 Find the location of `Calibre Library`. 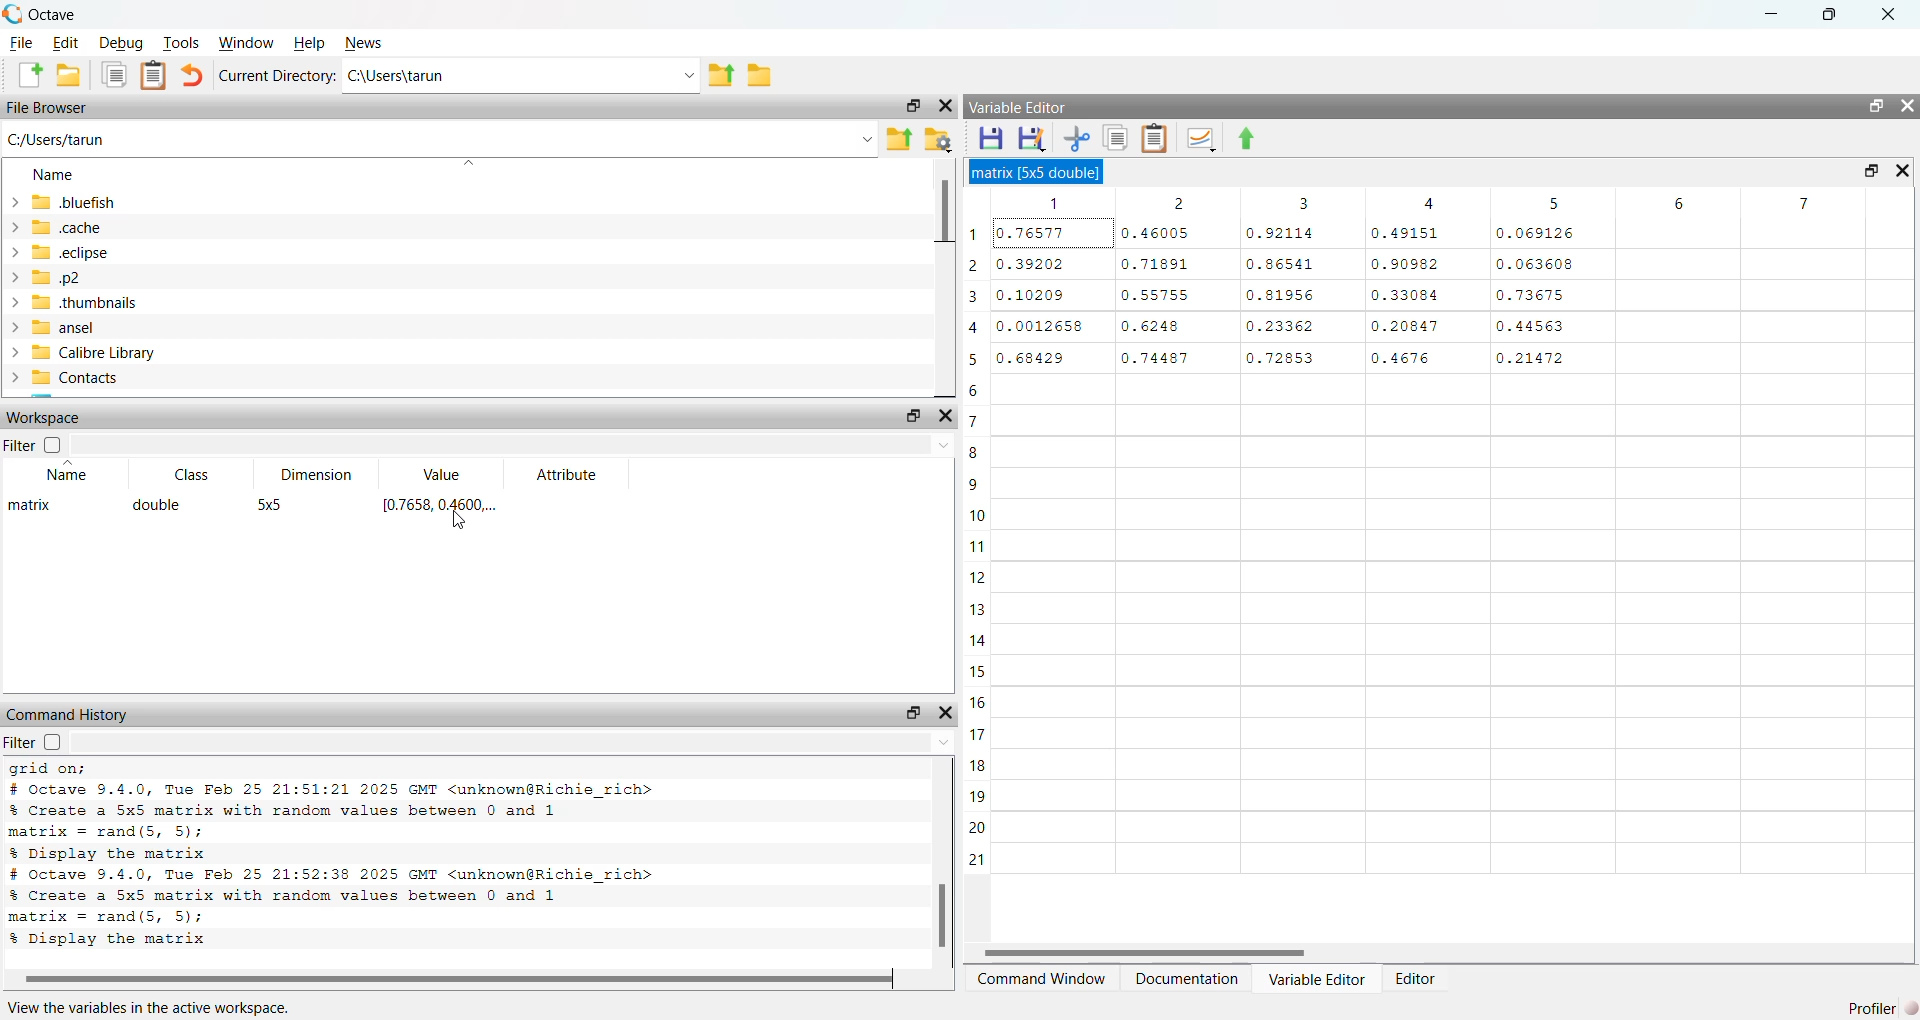

Calibre Library is located at coordinates (95, 351).